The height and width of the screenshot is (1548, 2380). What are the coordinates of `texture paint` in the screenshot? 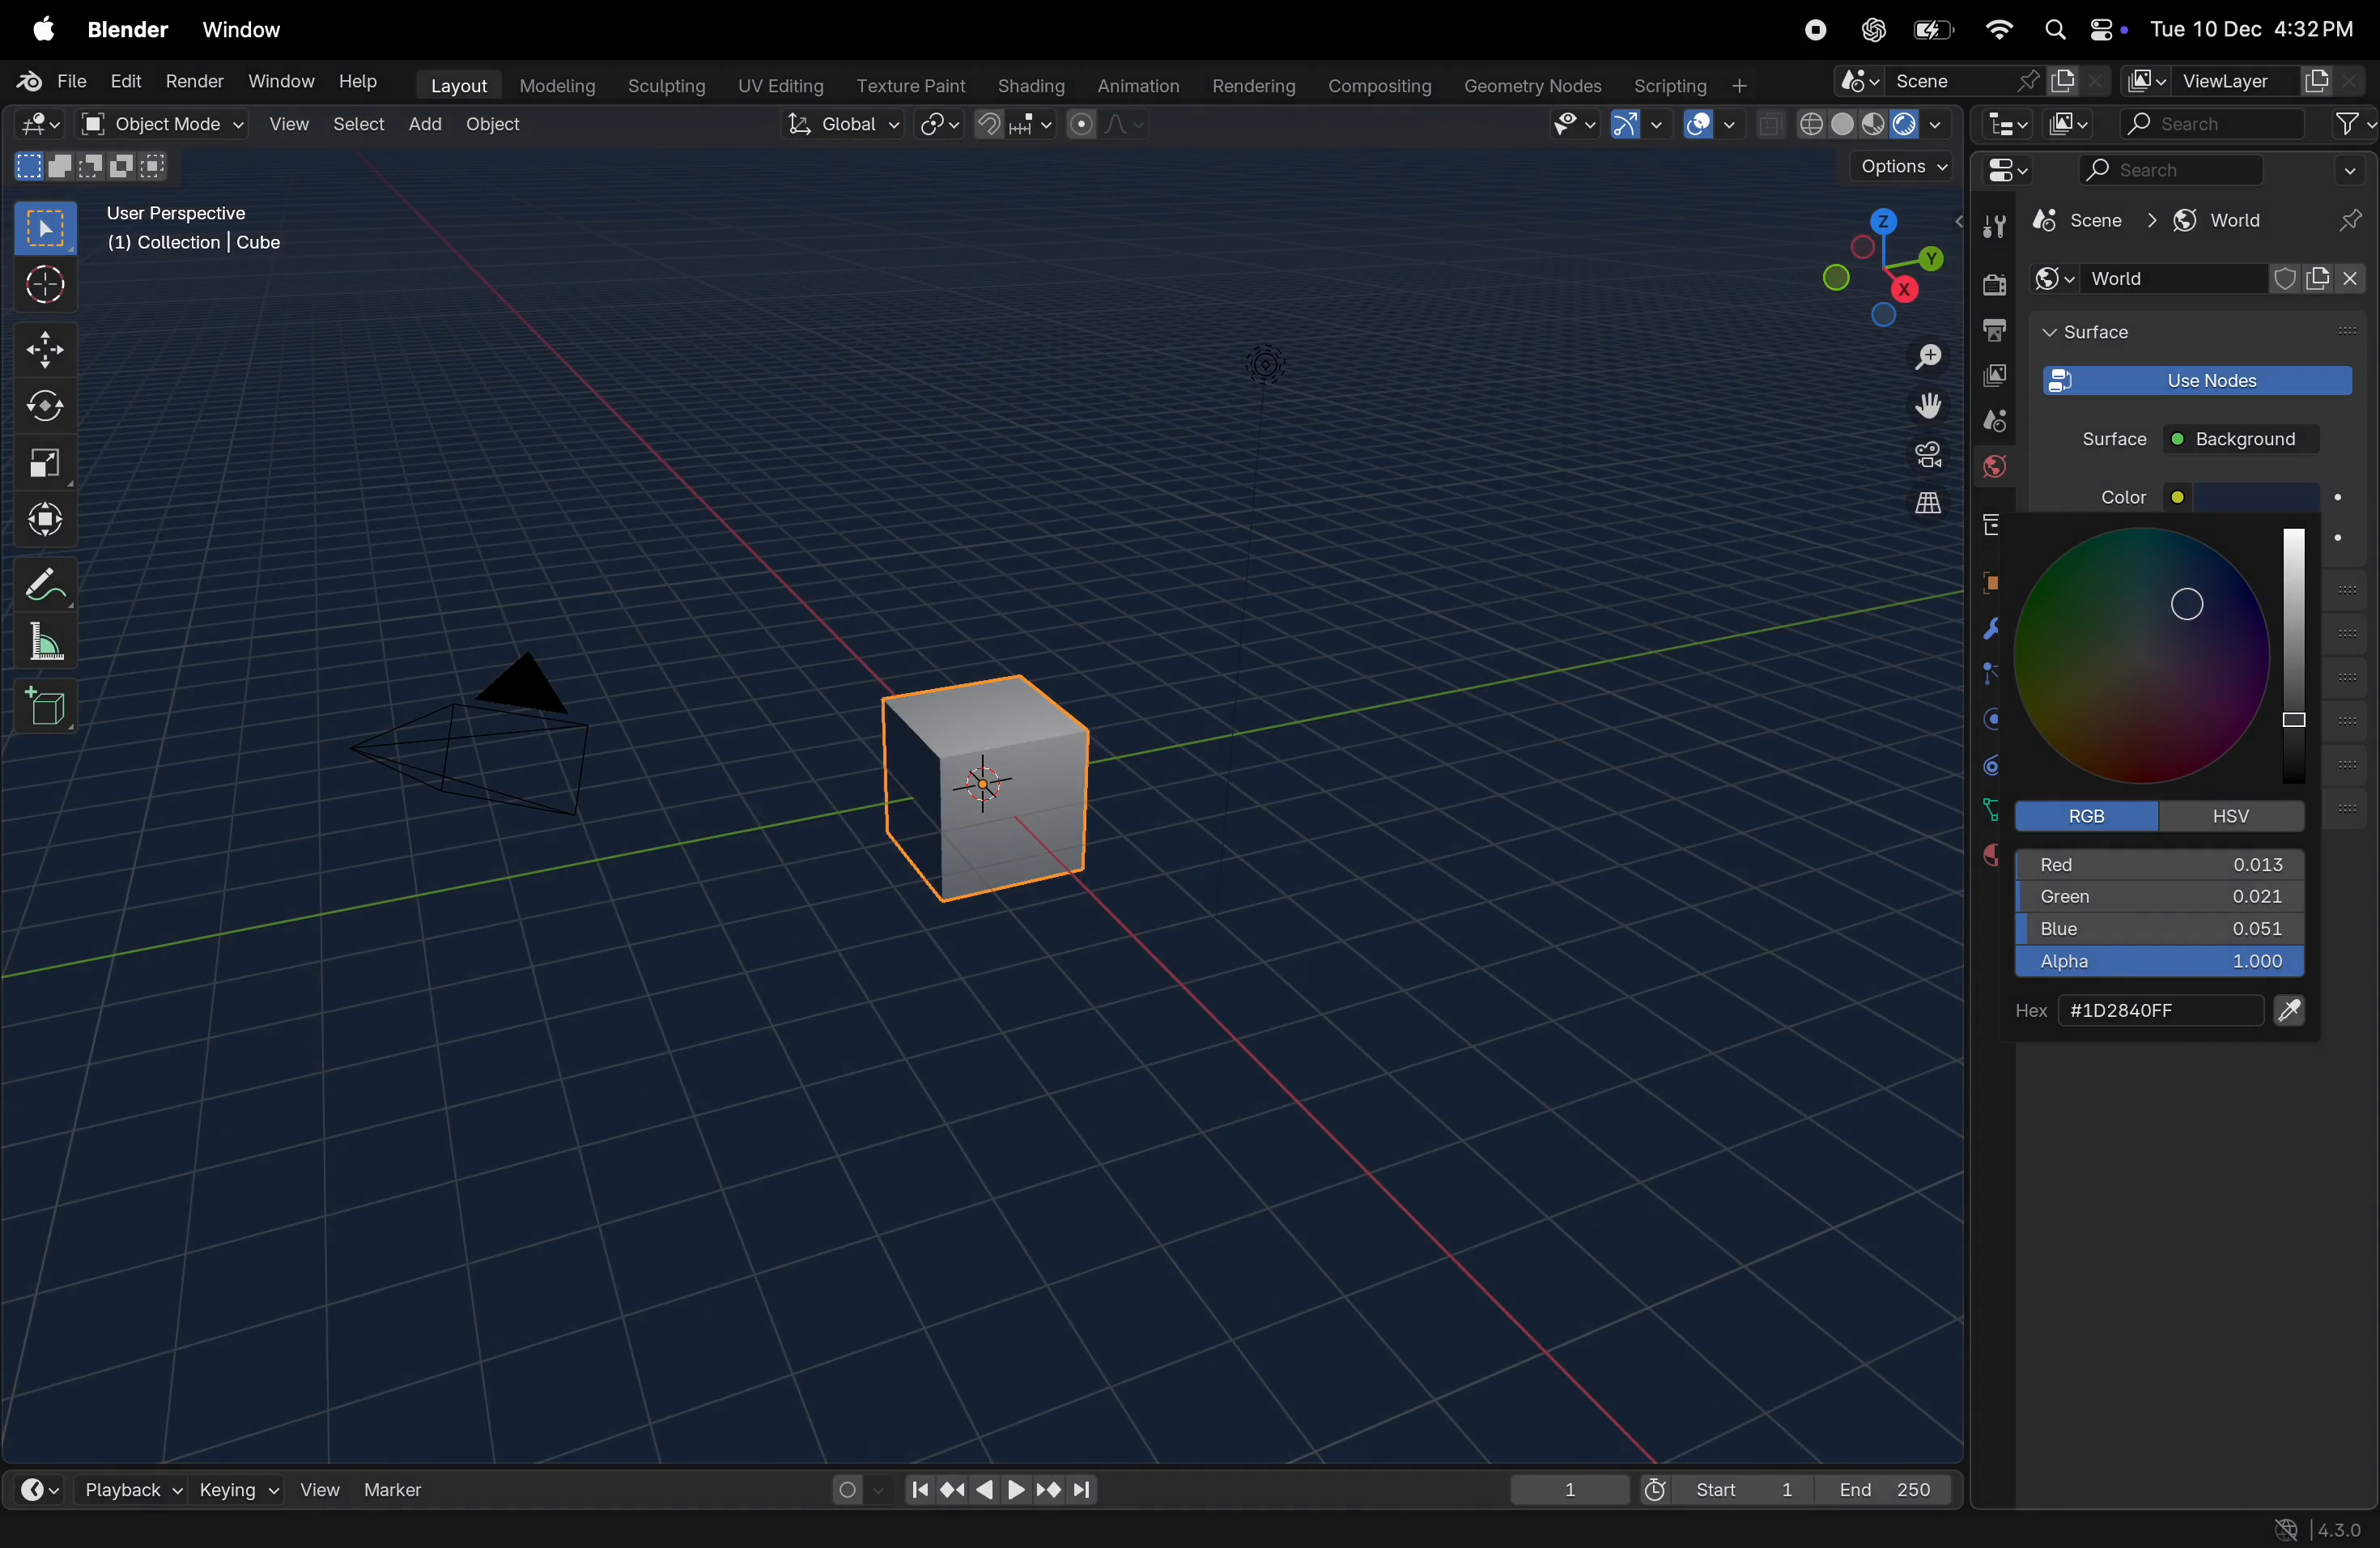 It's located at (905, 83).